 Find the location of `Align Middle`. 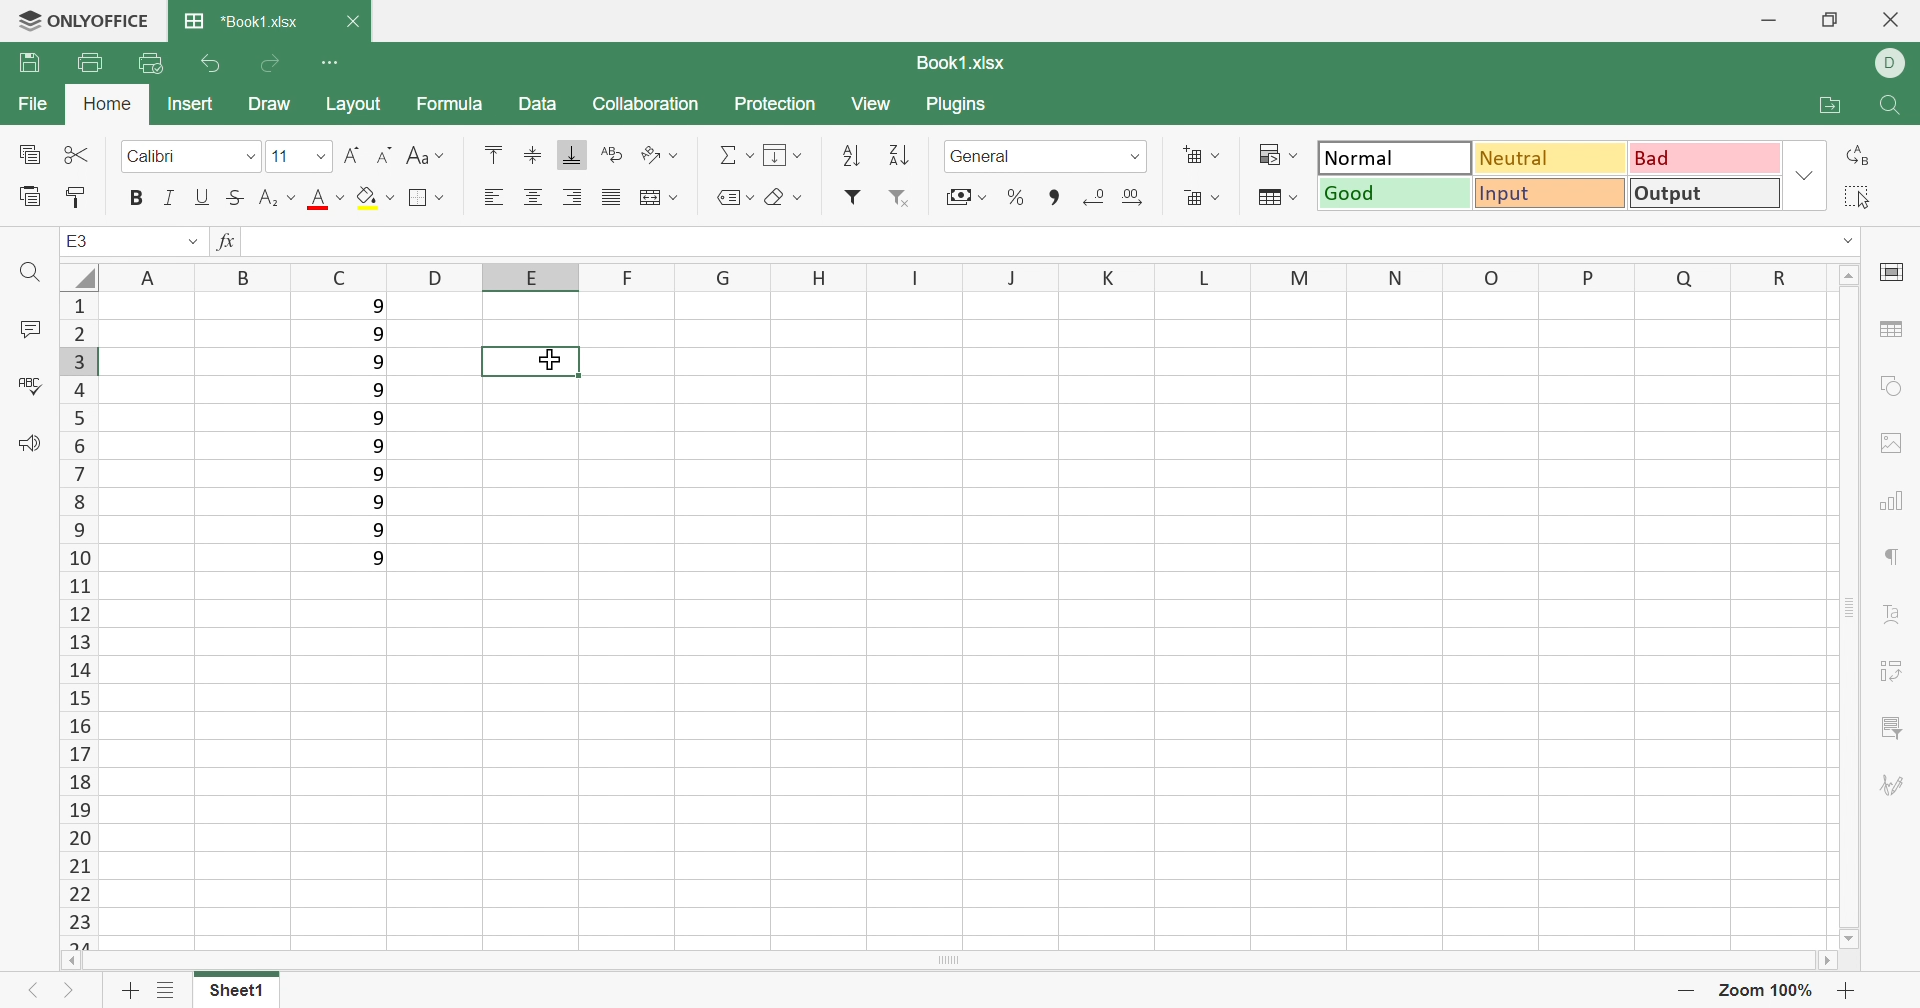

Align Middle is located at coordinates (533, 155).